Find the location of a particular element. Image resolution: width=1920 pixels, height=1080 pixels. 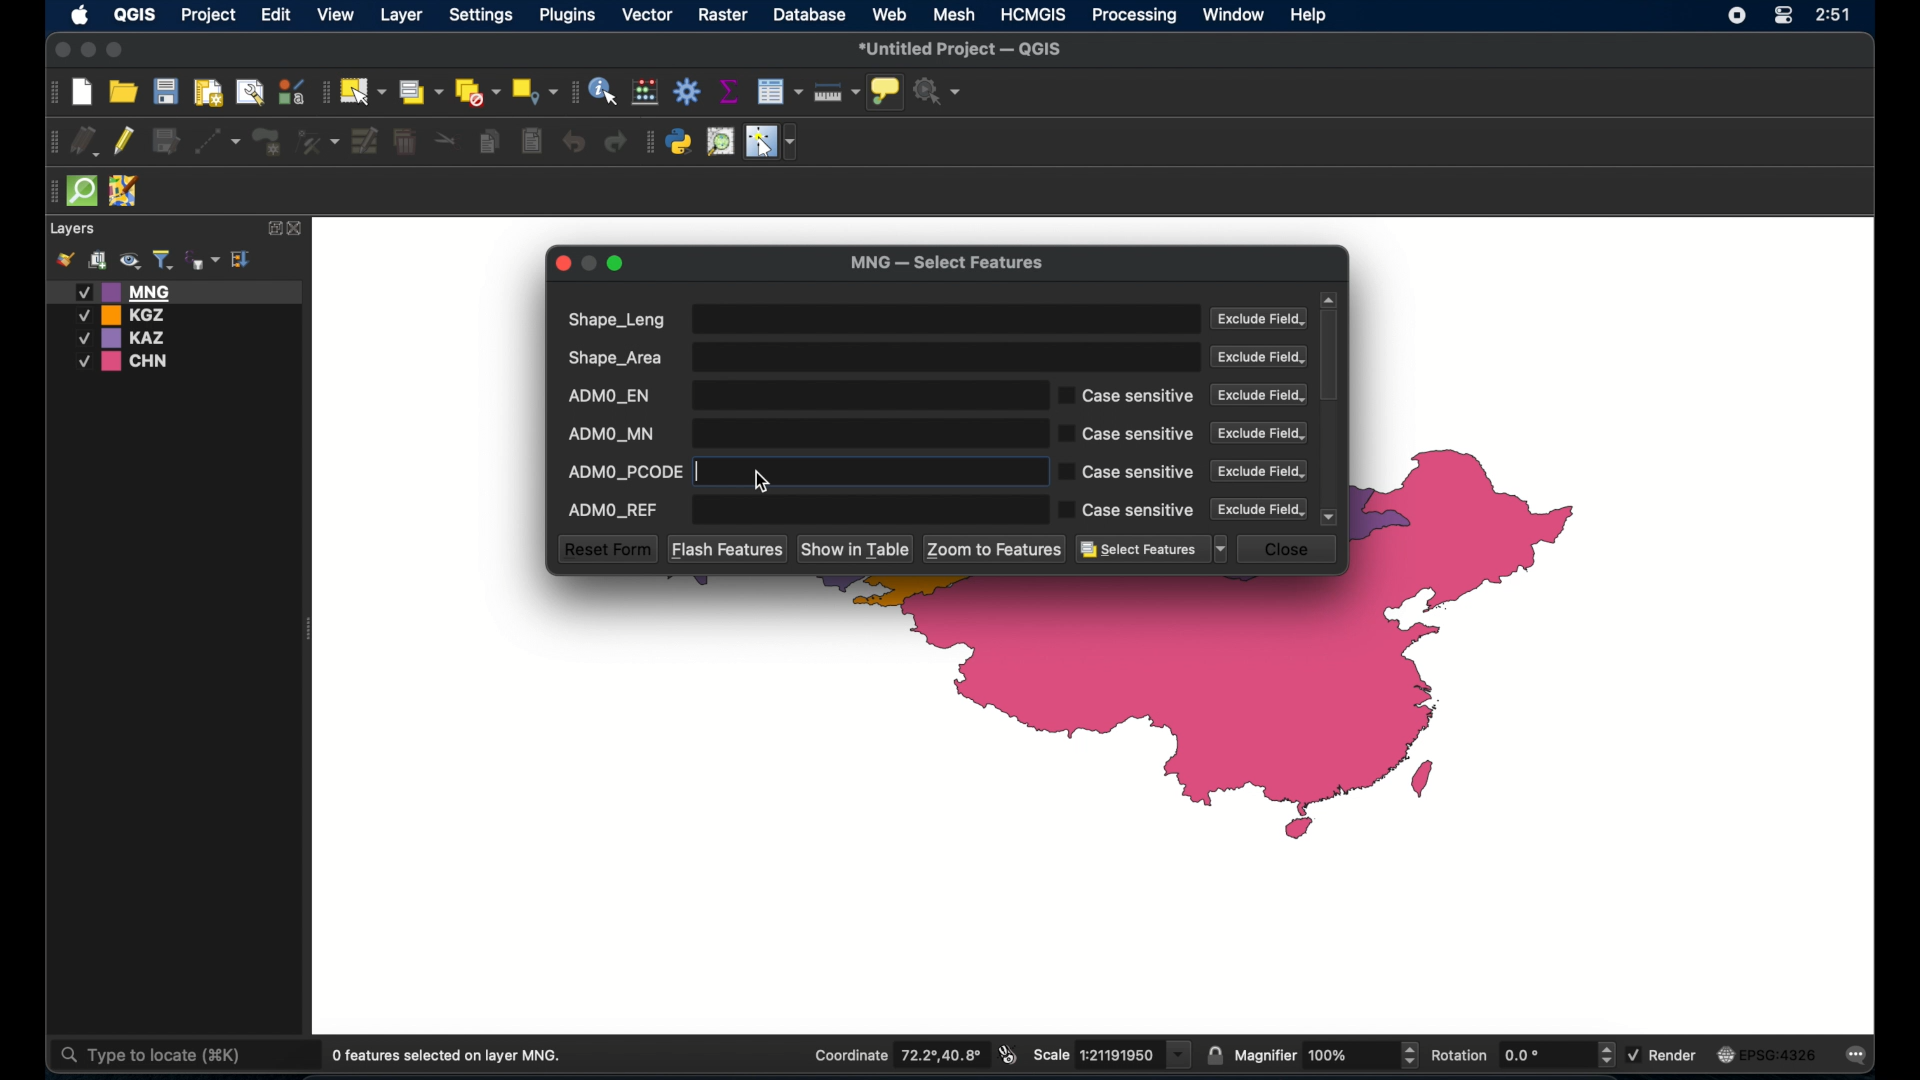

cursor is located at coordinates (765, 480).